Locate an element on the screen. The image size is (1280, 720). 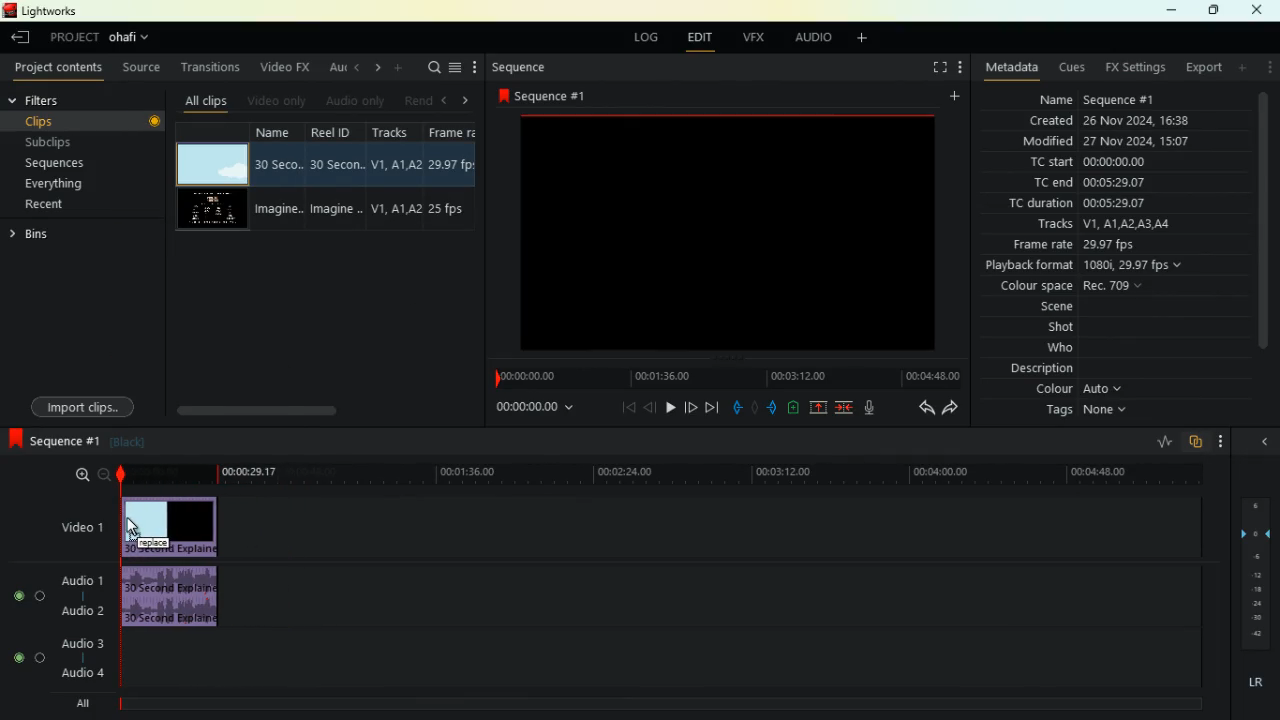
1080i, 29.97 fps v is located at coordinates (1134, 265).